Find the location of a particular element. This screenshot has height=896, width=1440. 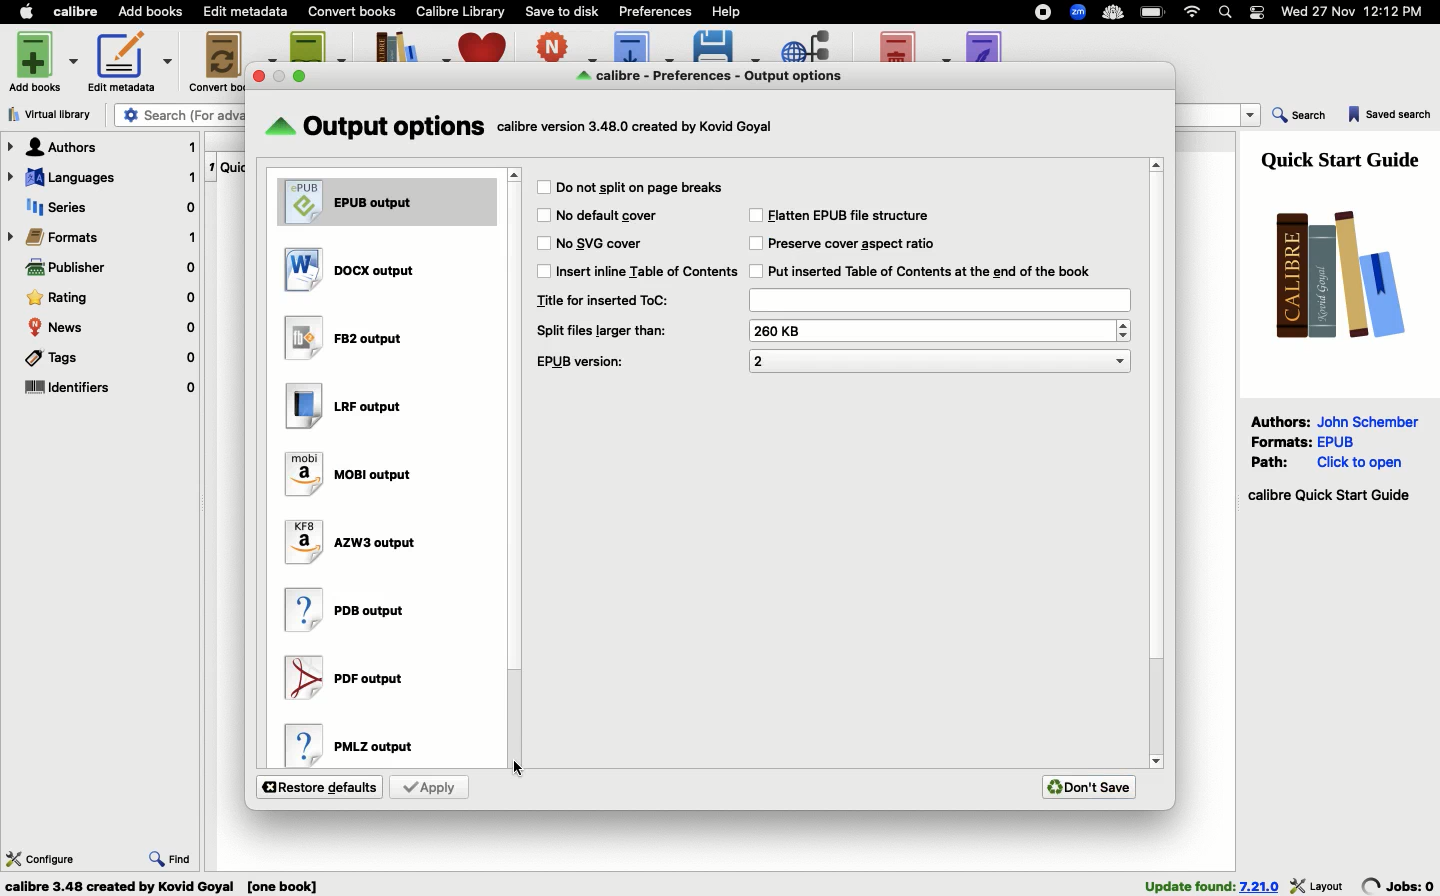

Output options is located at coordinates (377, 128).